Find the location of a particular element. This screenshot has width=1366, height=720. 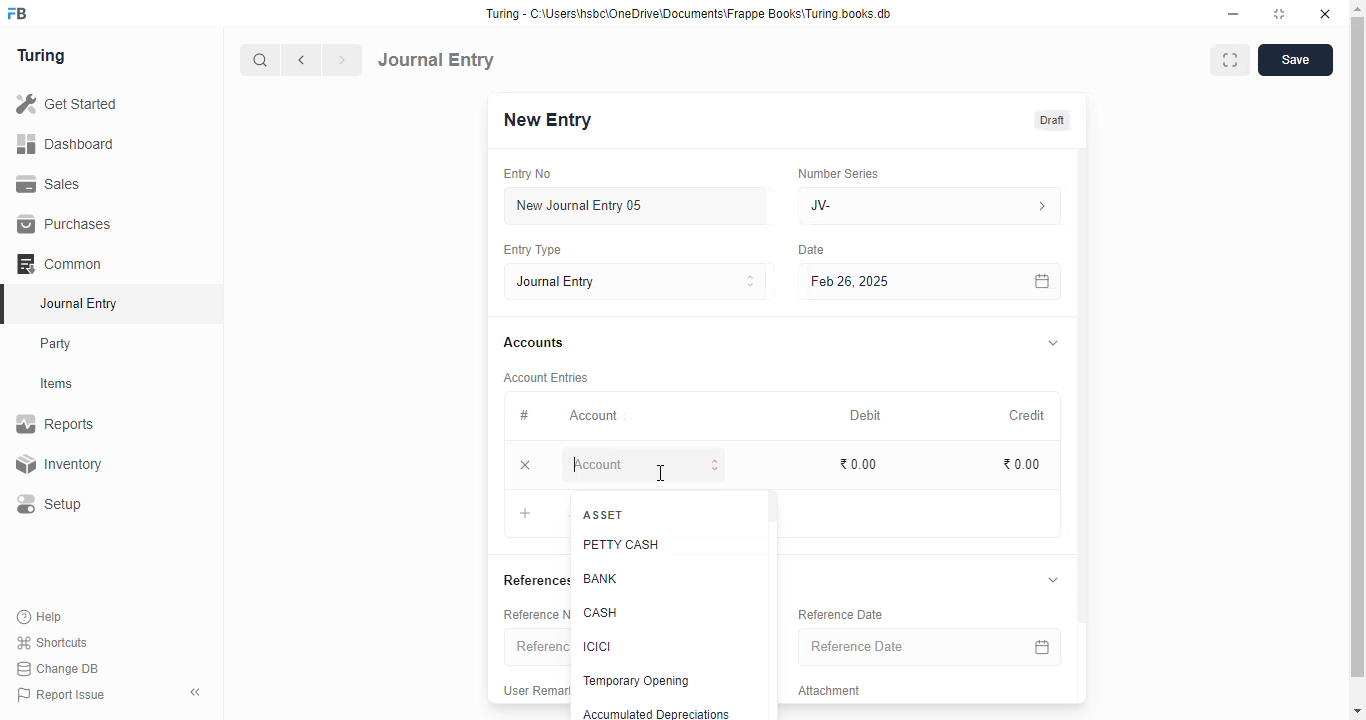

scroll down is located at coordinates (1357, 712).